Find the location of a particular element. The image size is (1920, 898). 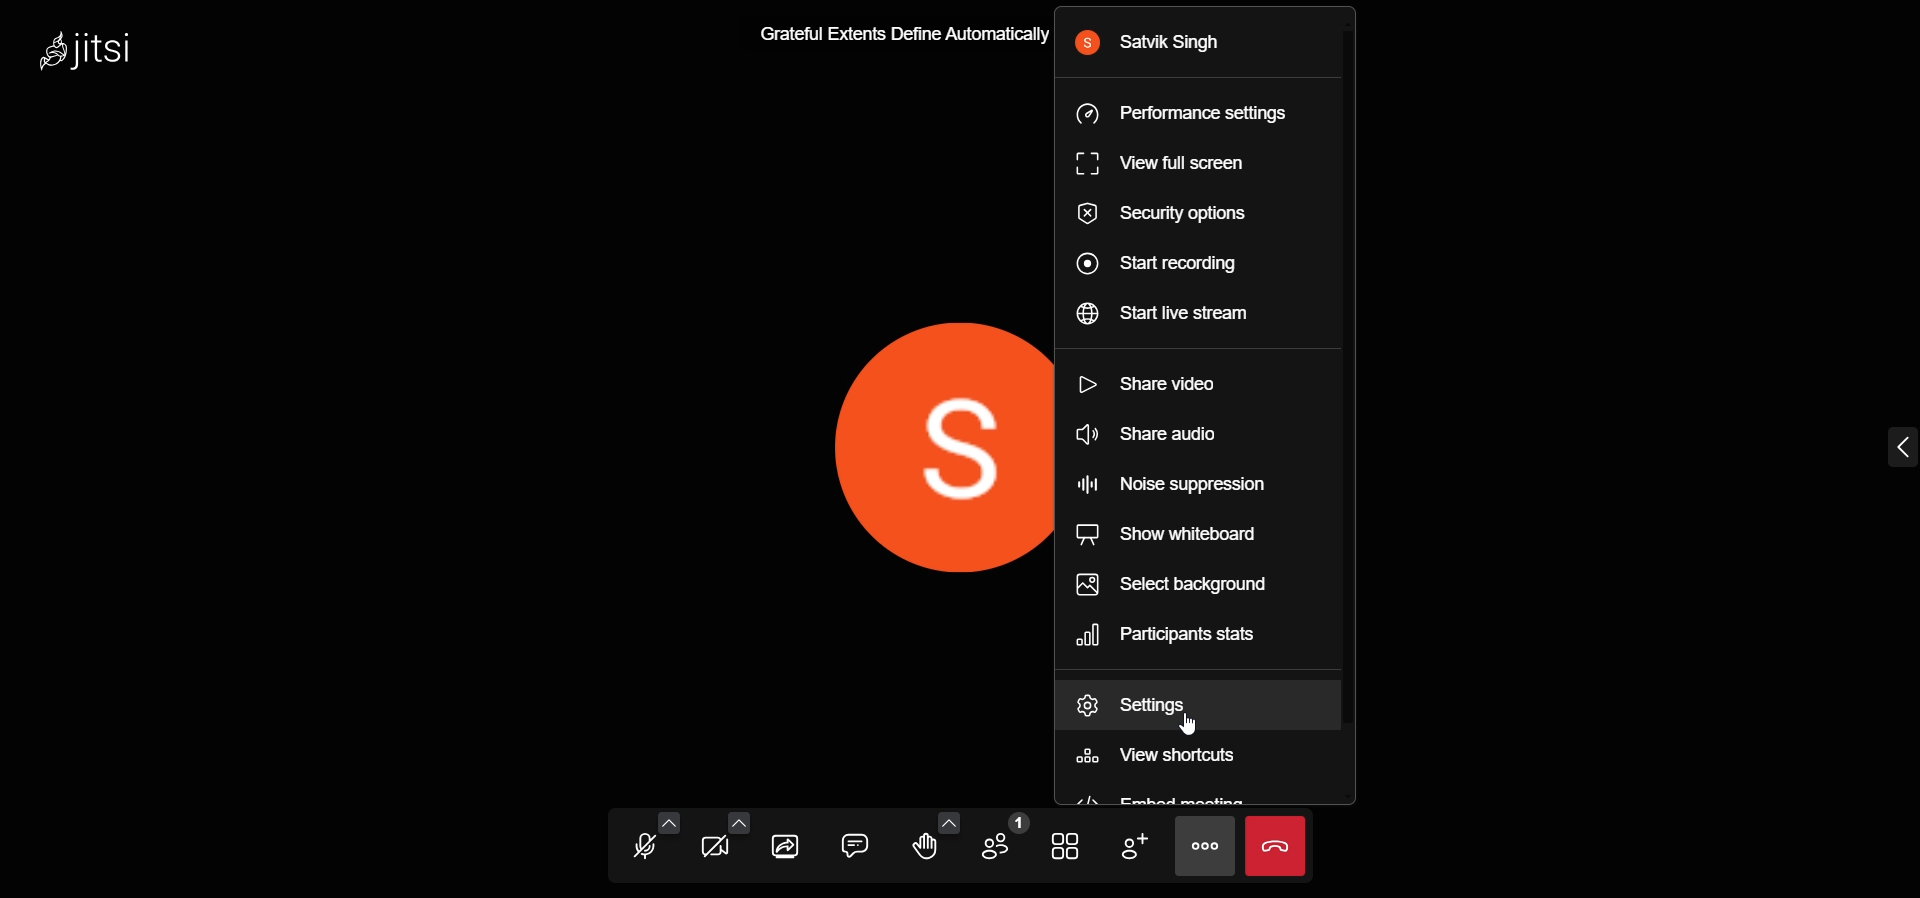

screen share is located at coordinates (790, 845).